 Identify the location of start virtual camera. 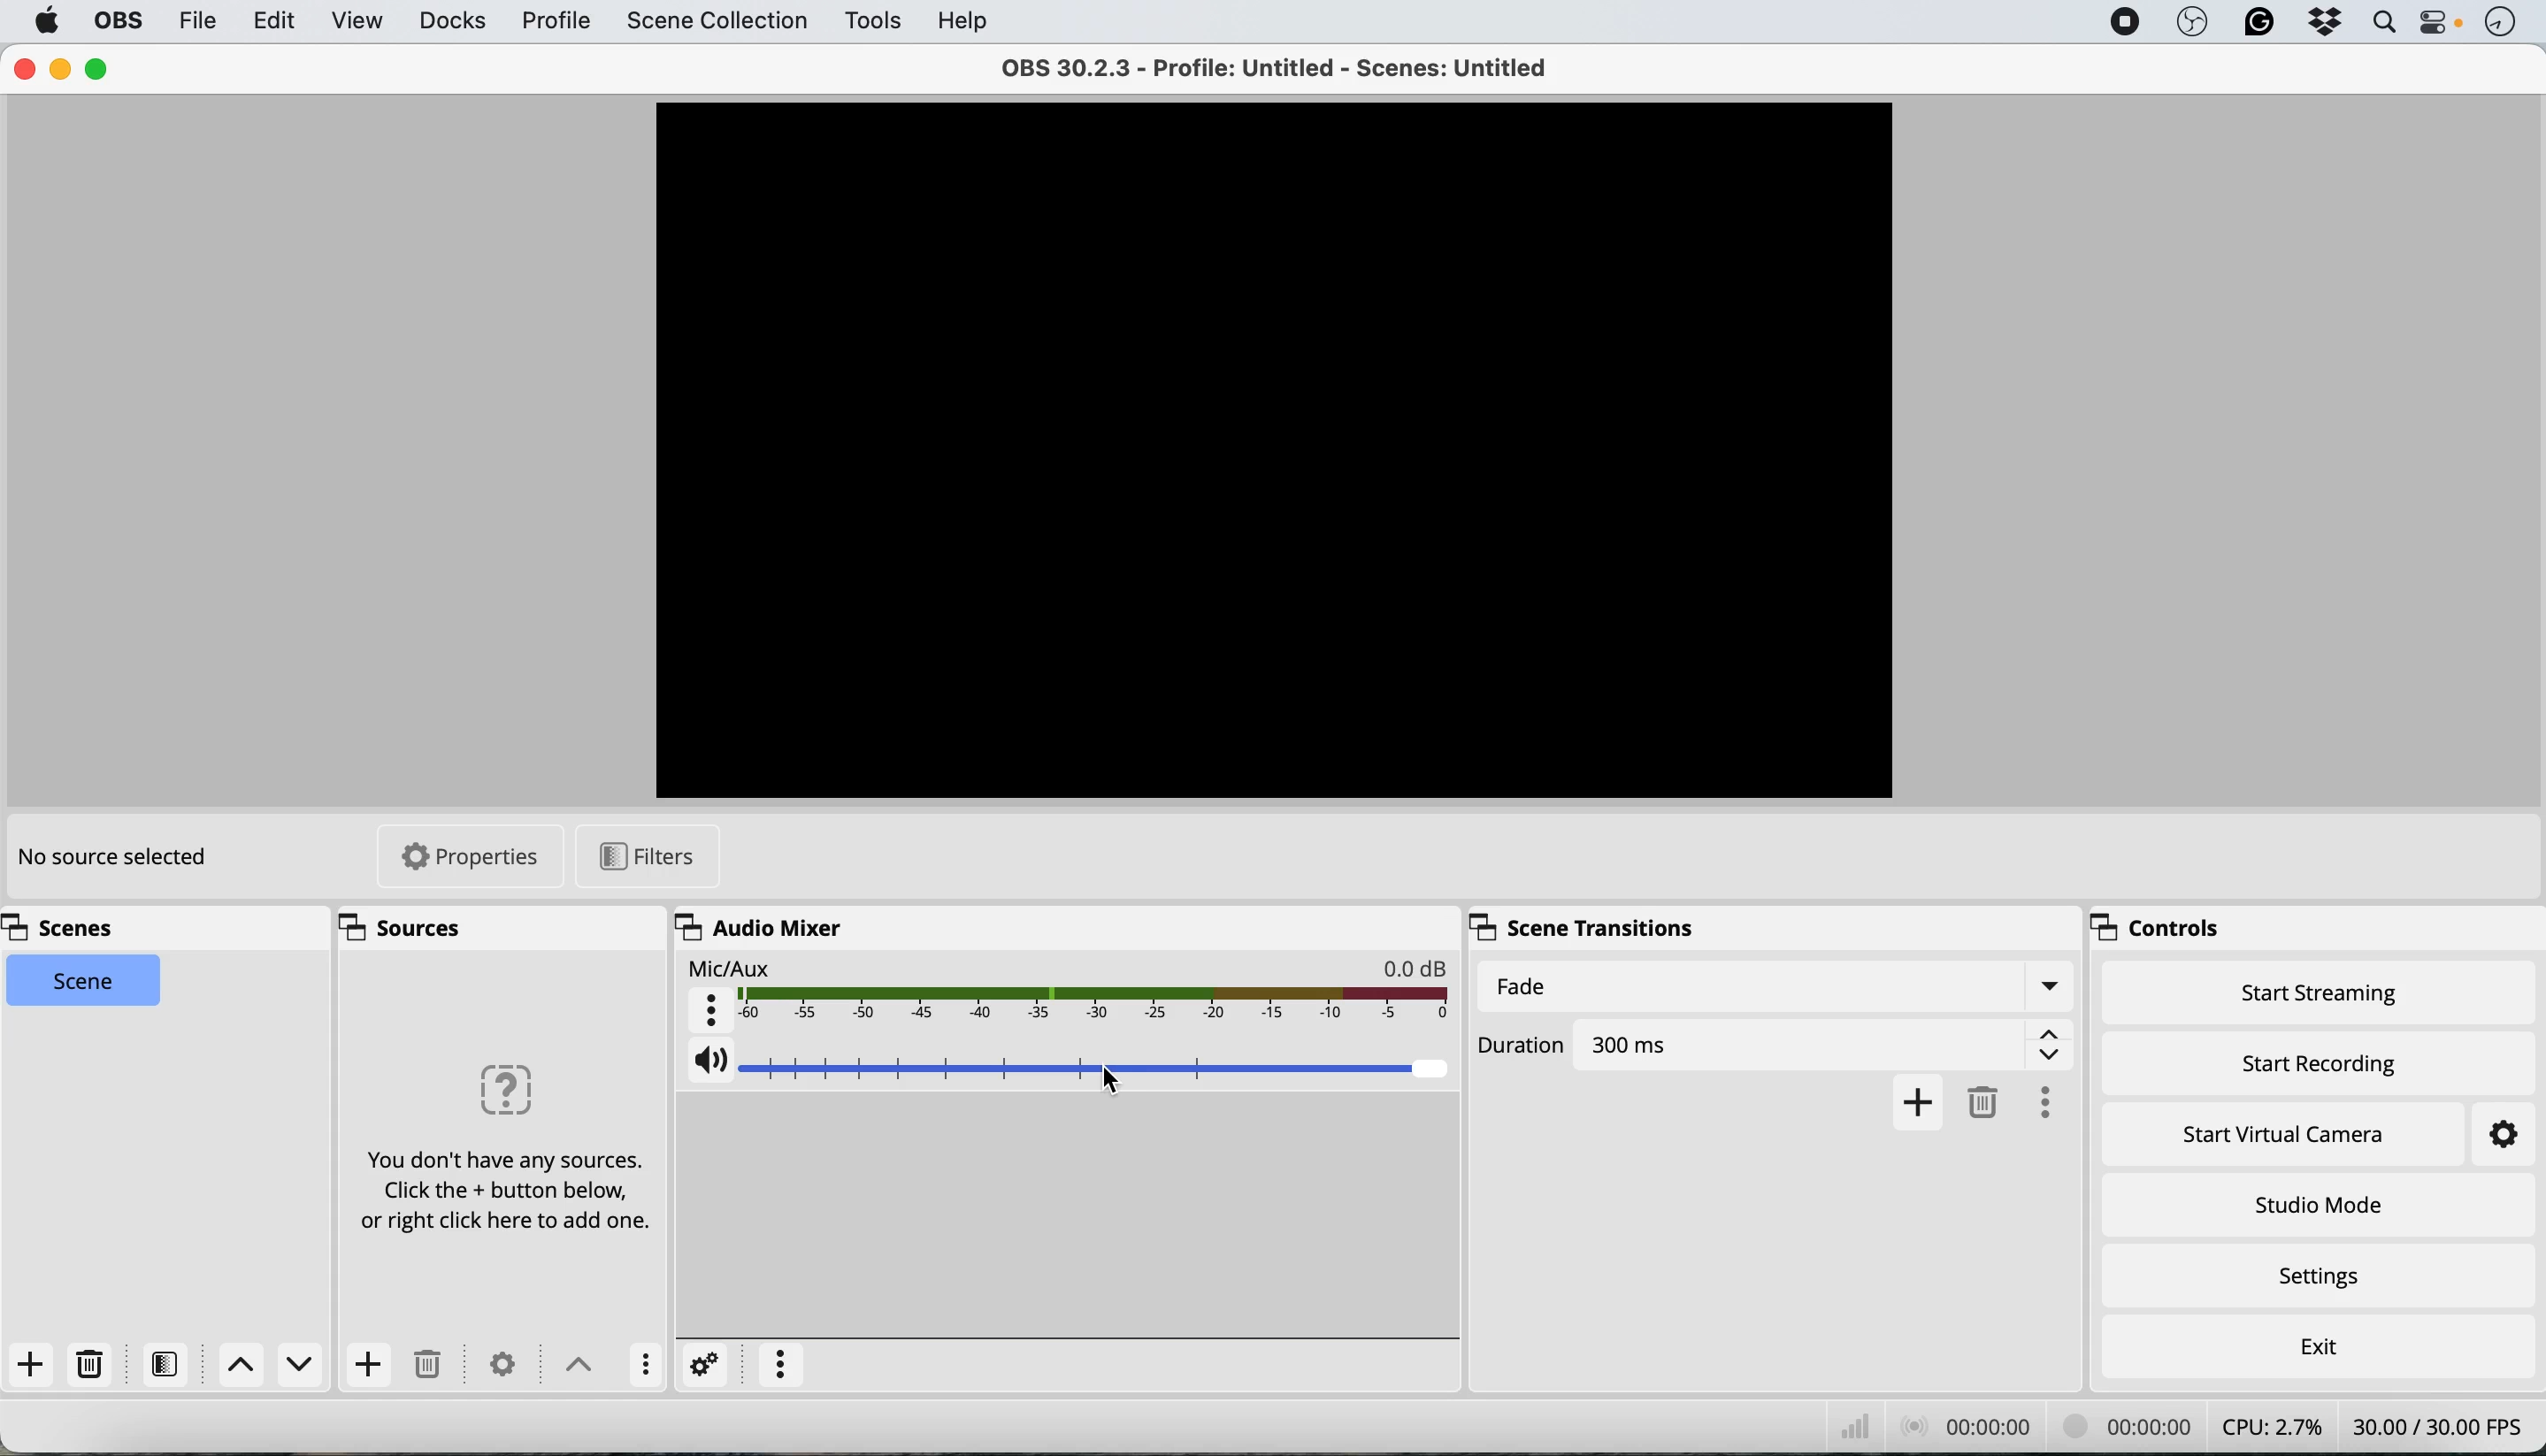
(2277, 1133).